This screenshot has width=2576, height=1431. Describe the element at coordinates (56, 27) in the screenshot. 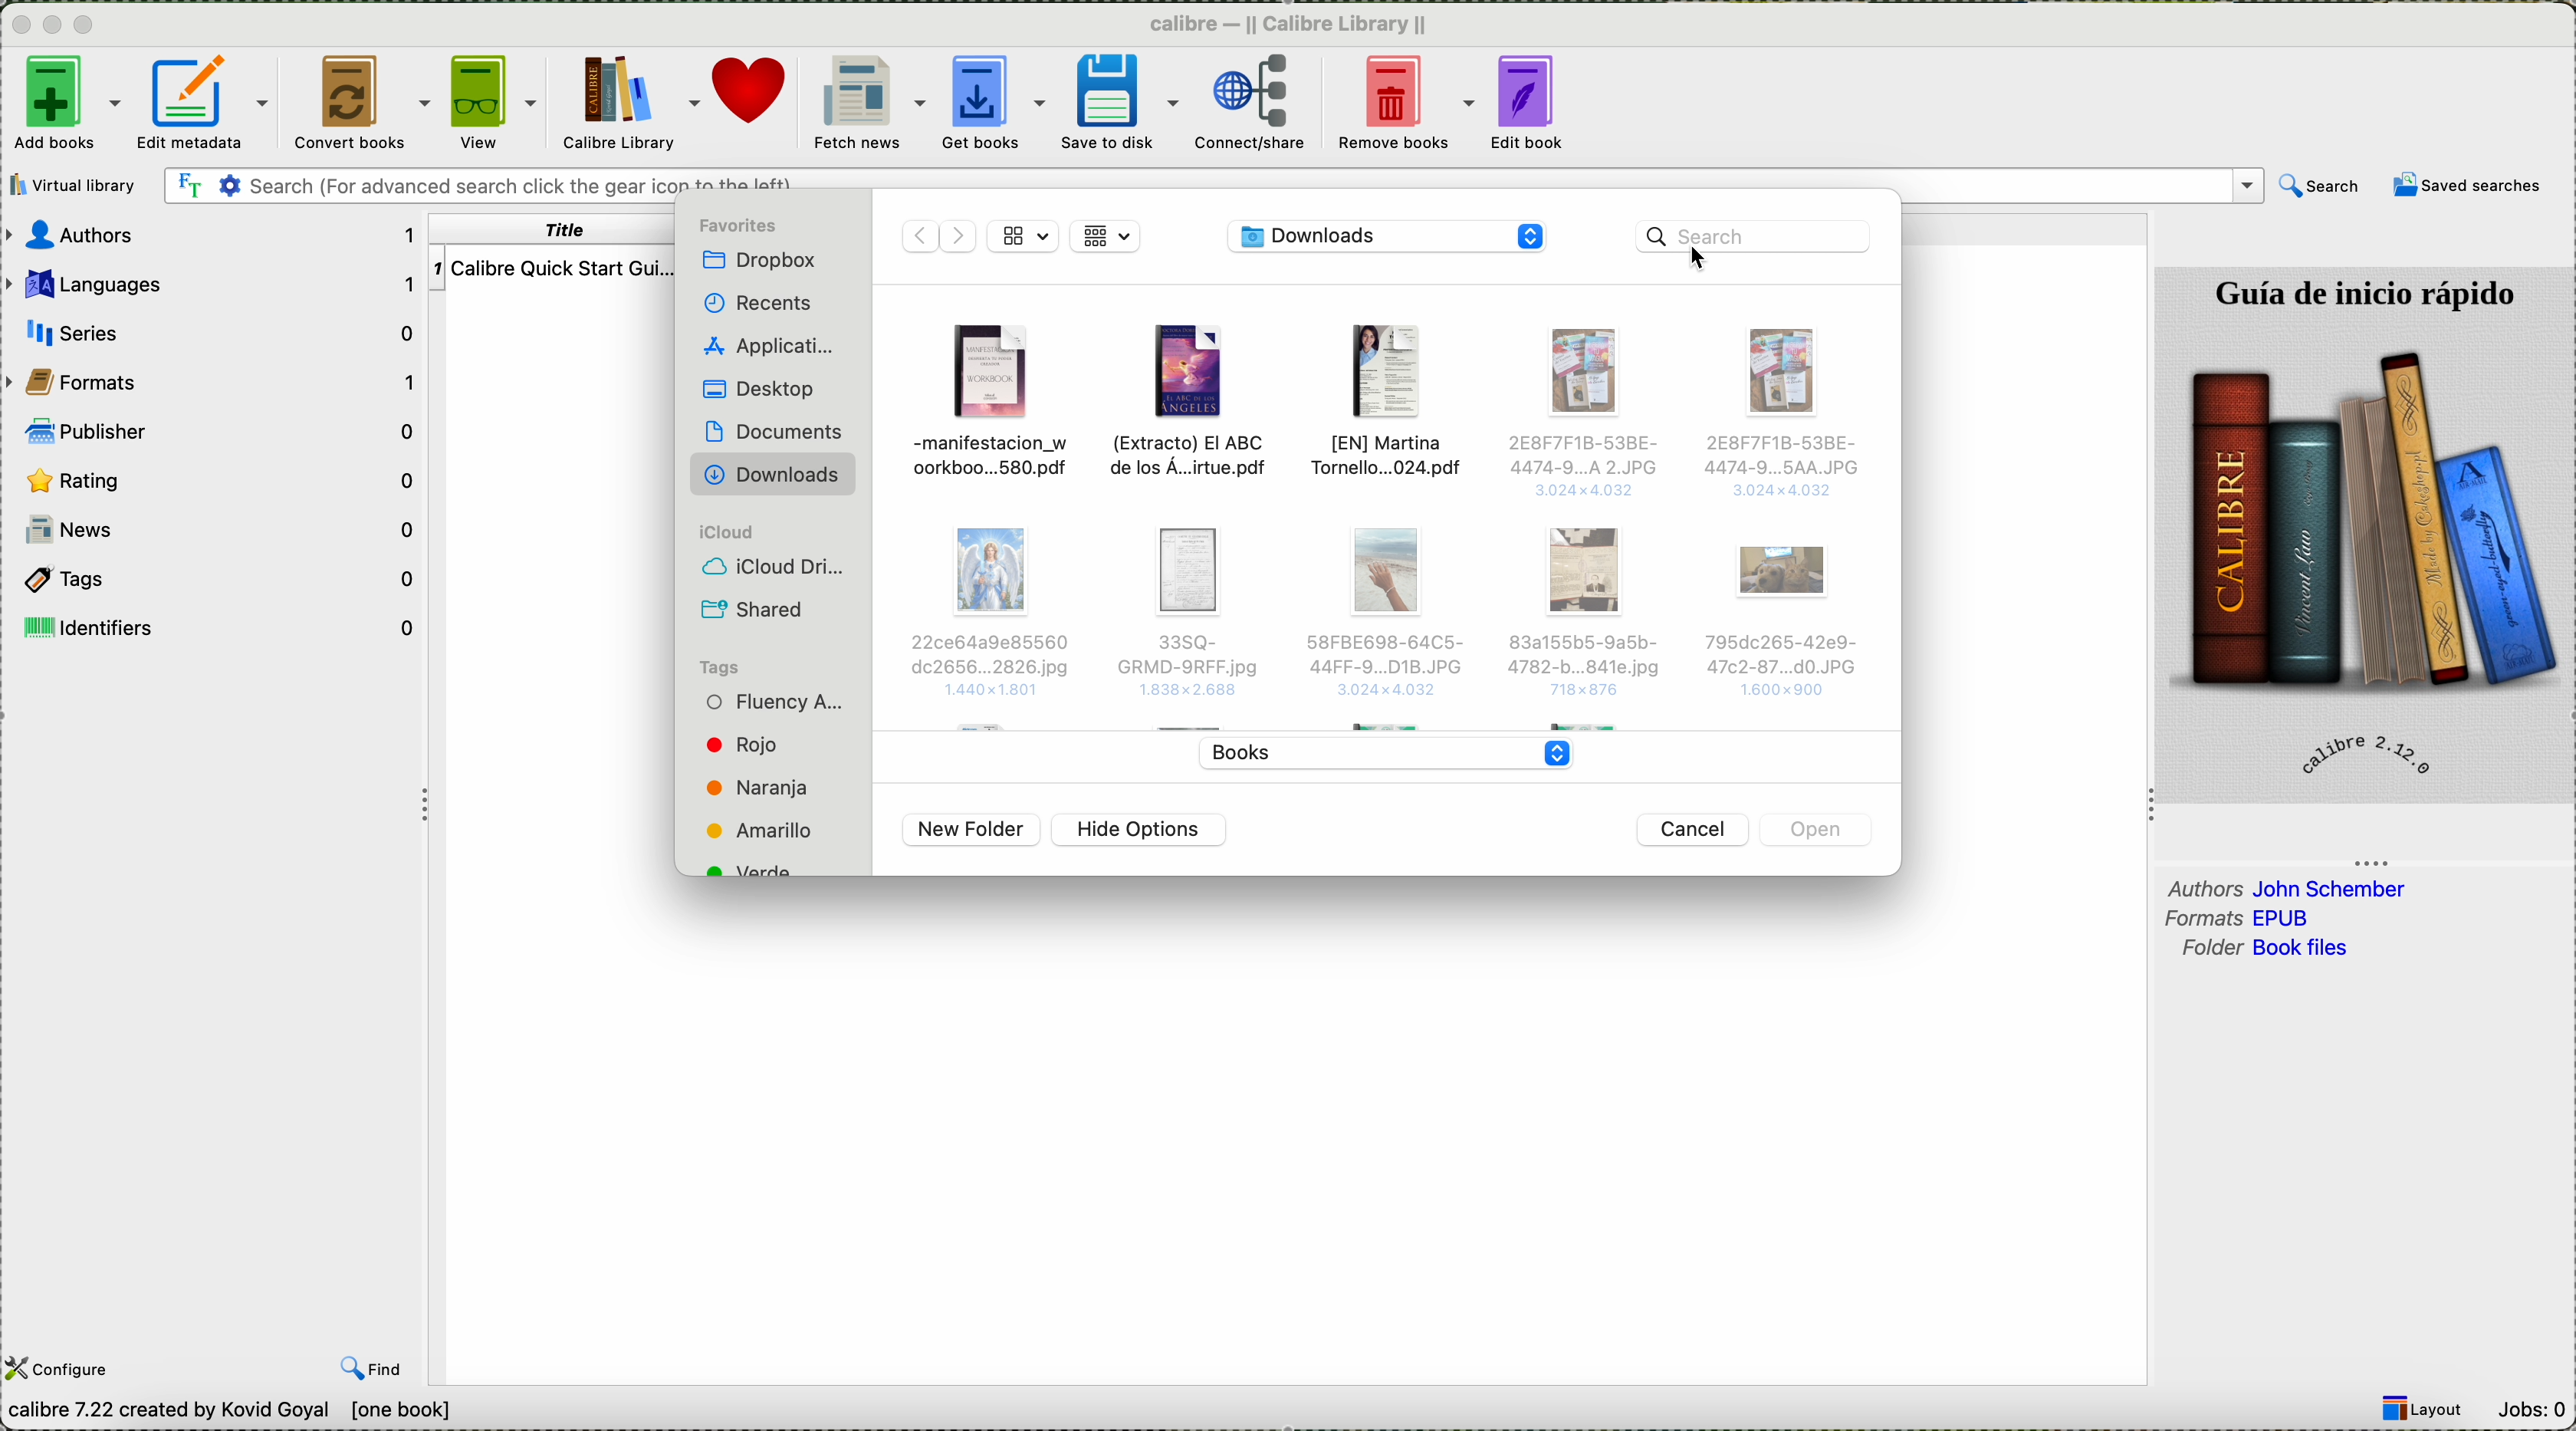

I see `minimize program` at that location.